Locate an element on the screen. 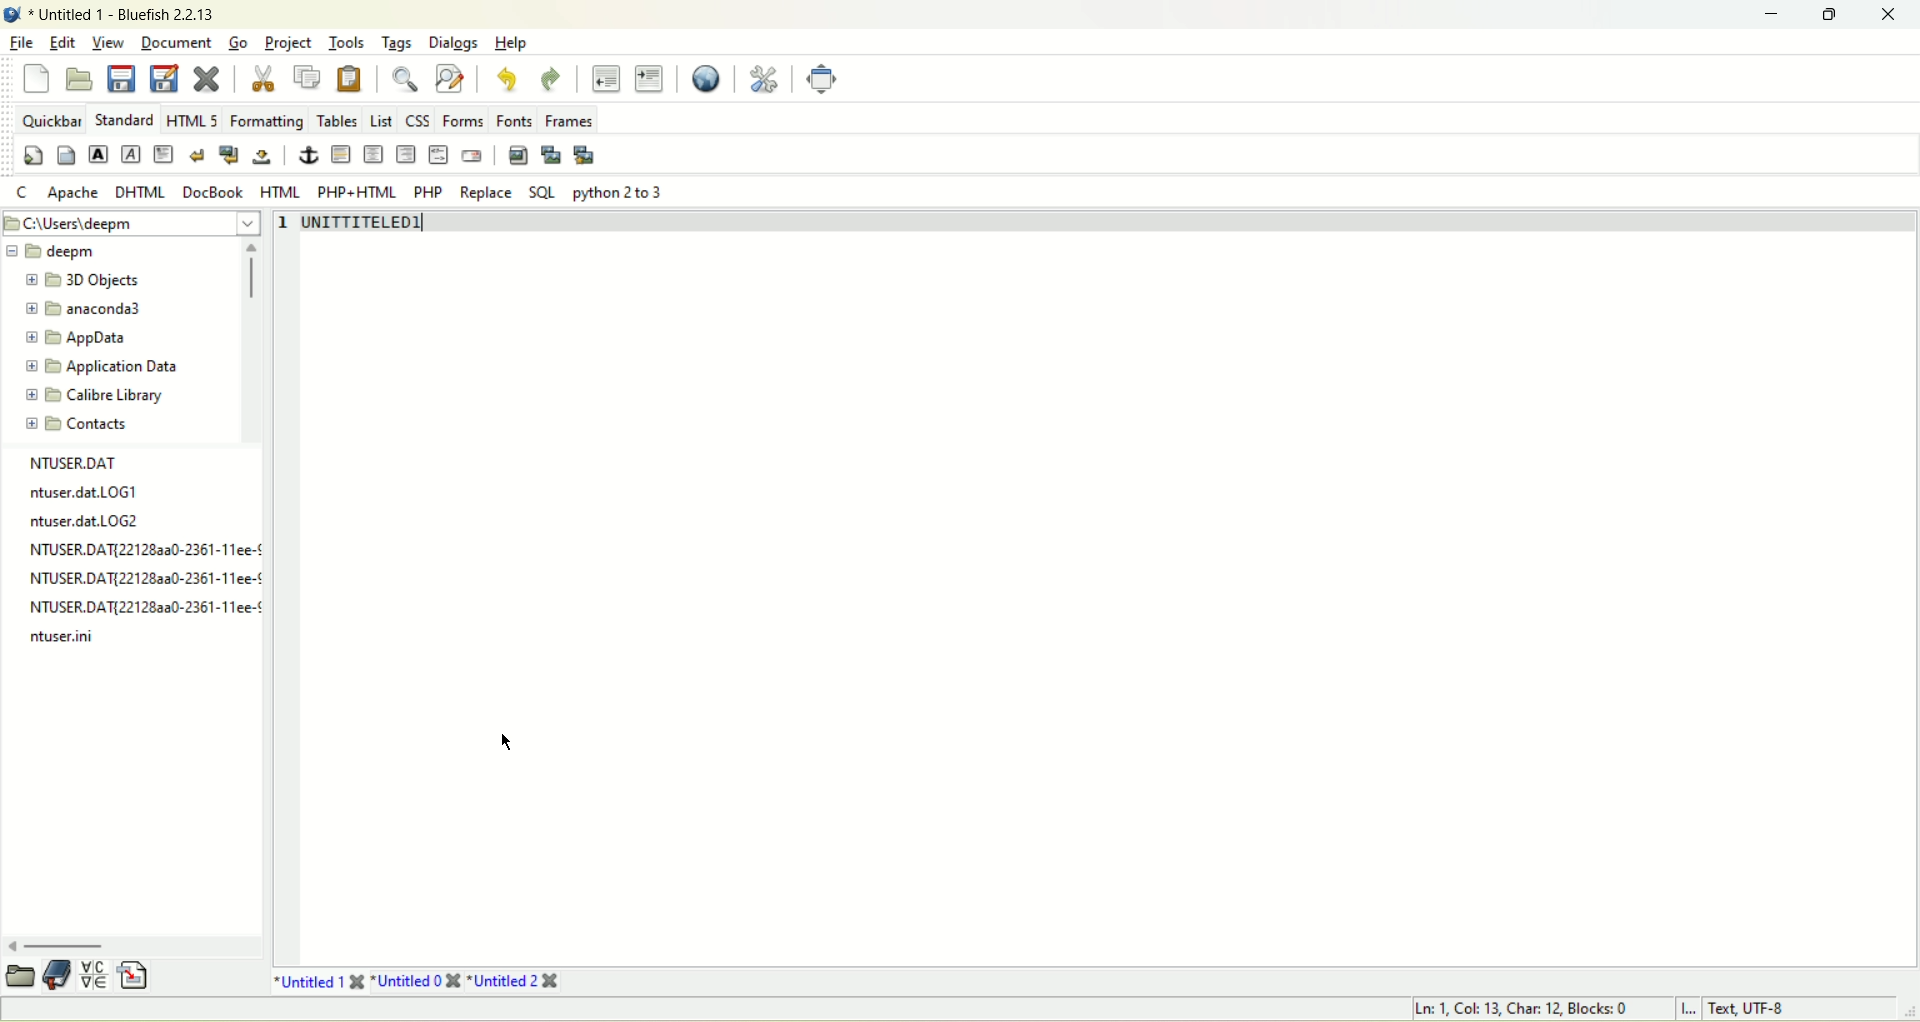 The width and height of the screenshot is (1920, 1022). save file as  is located at coordinates (163, 80).